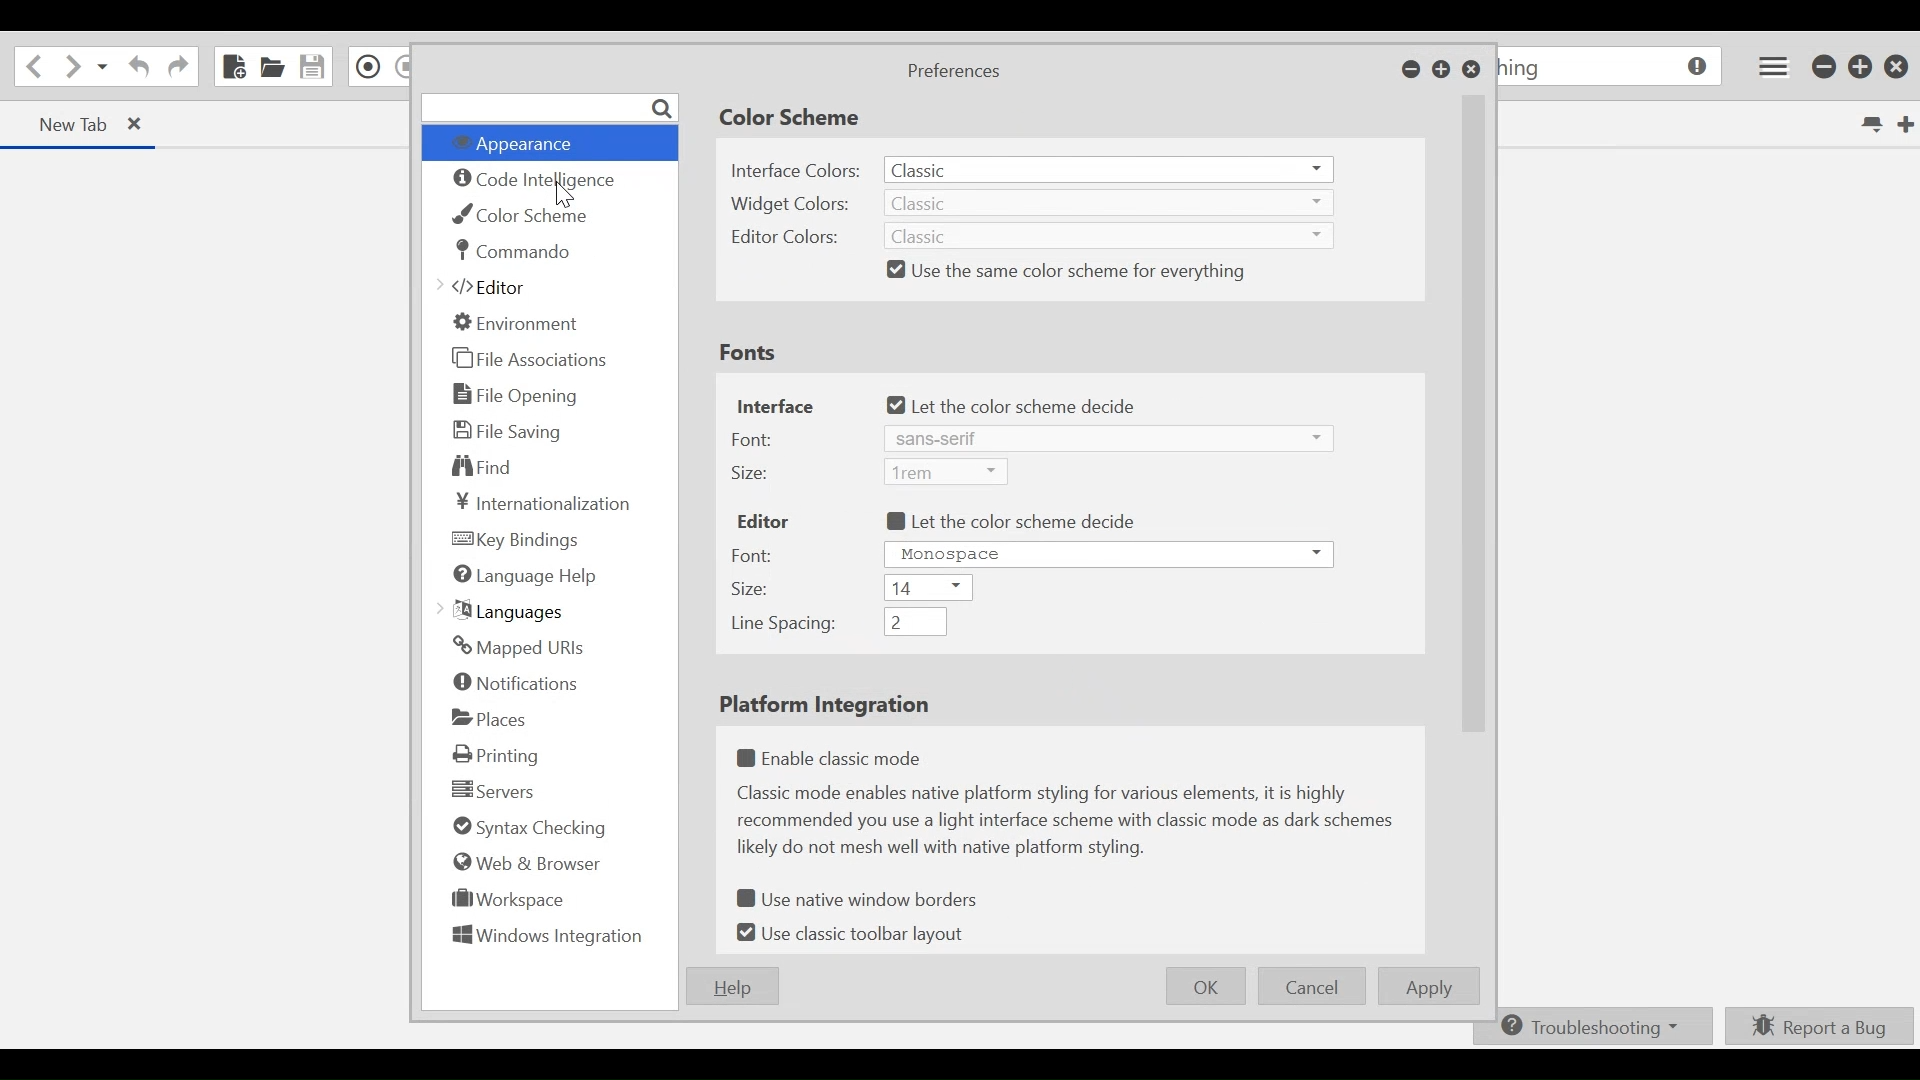 The image size is (1920, 1080). Describe the element at coordinates (1900, 66) in the screenshot. I see `close` at that location.